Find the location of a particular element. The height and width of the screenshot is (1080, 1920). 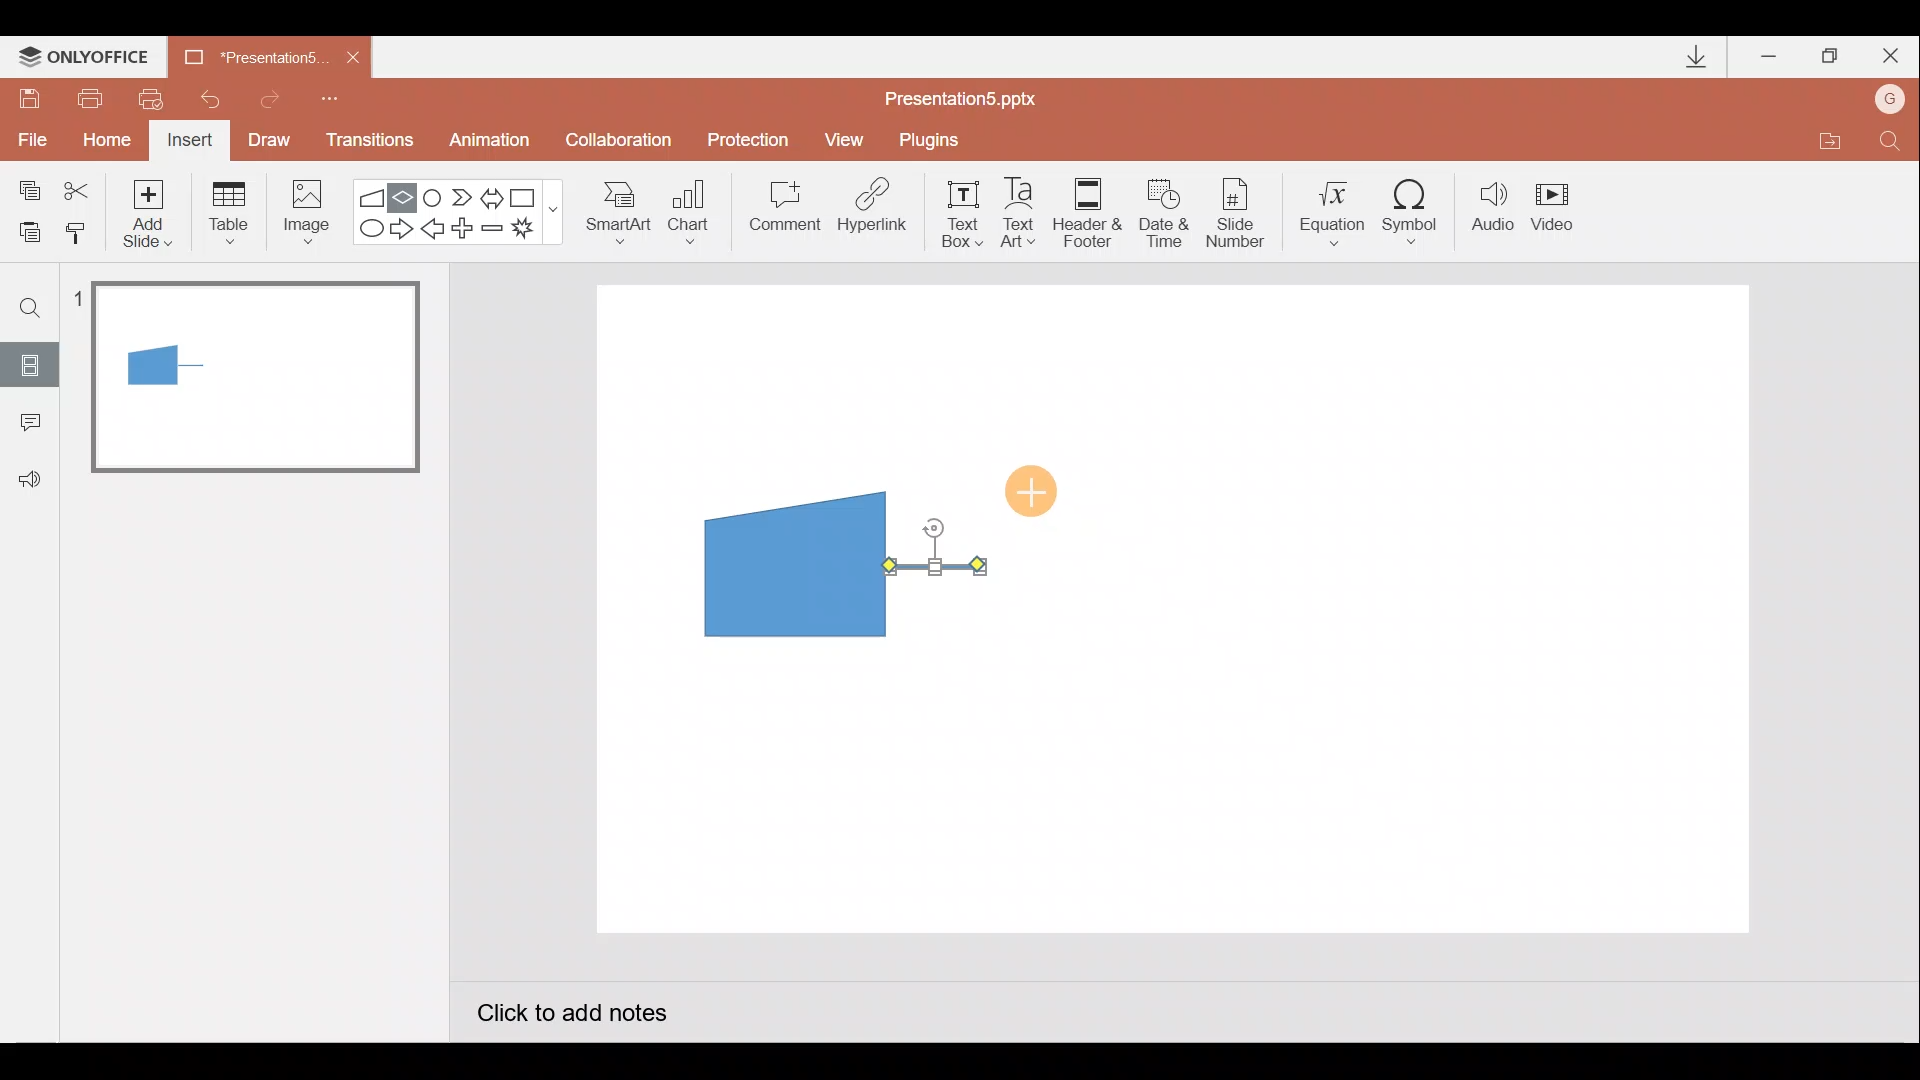

Copy style is located at coordinates (78, 230).